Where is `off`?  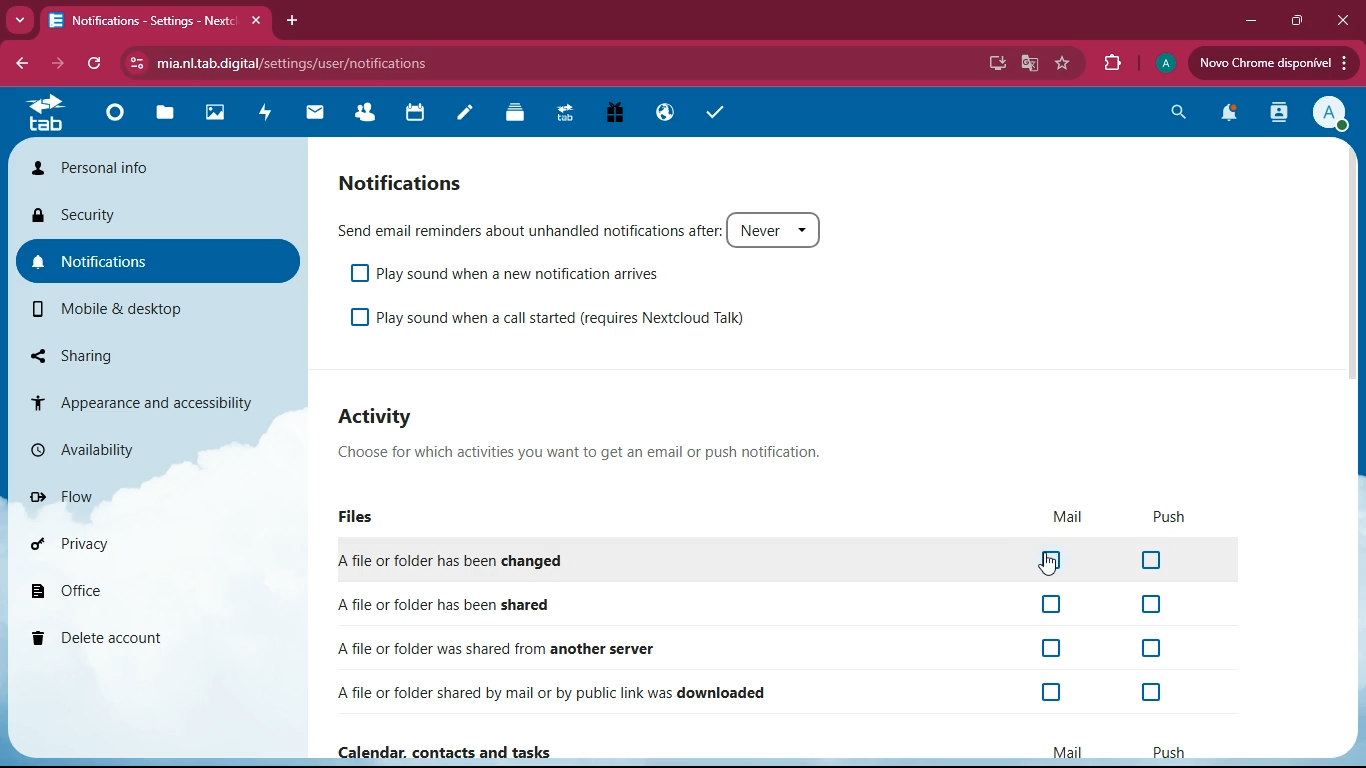
off is located at coordinates (1148, 693).